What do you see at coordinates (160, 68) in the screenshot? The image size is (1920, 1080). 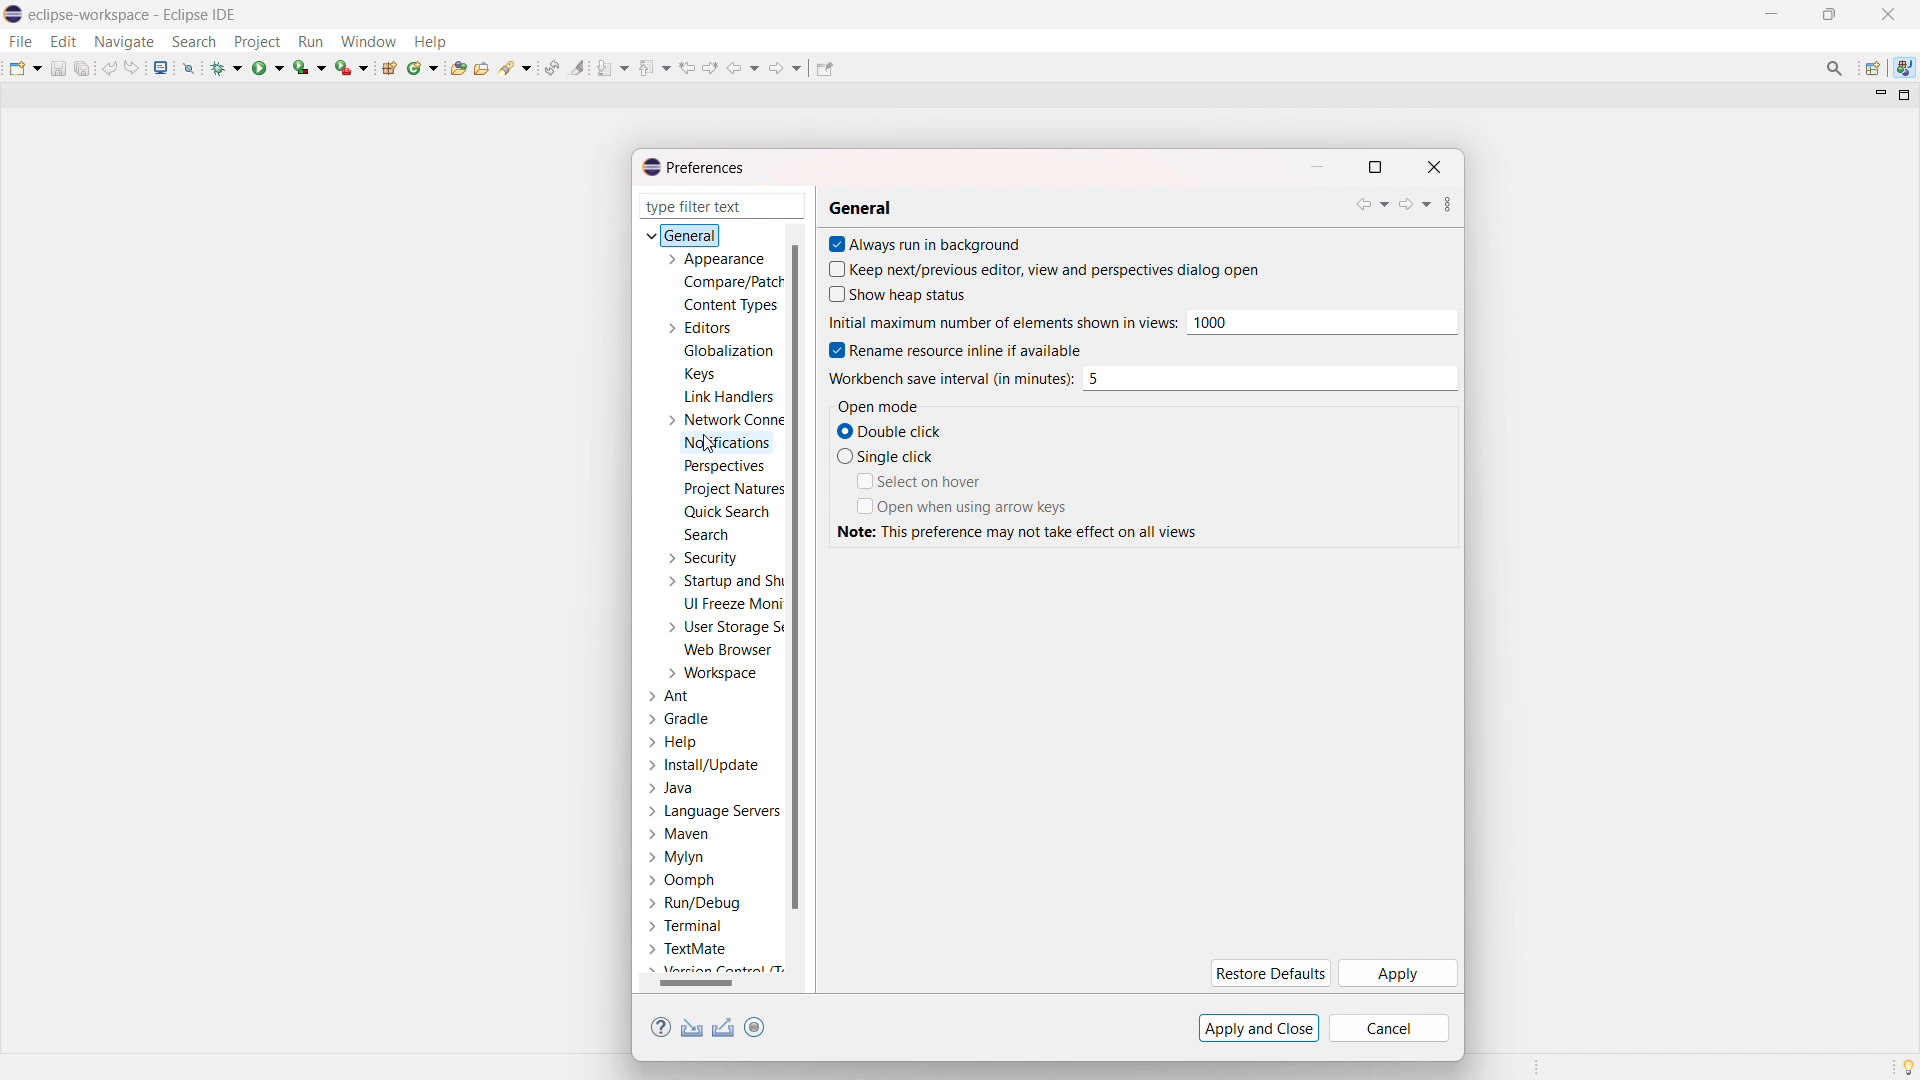 I see `open console` at bounding box center [160, 68].